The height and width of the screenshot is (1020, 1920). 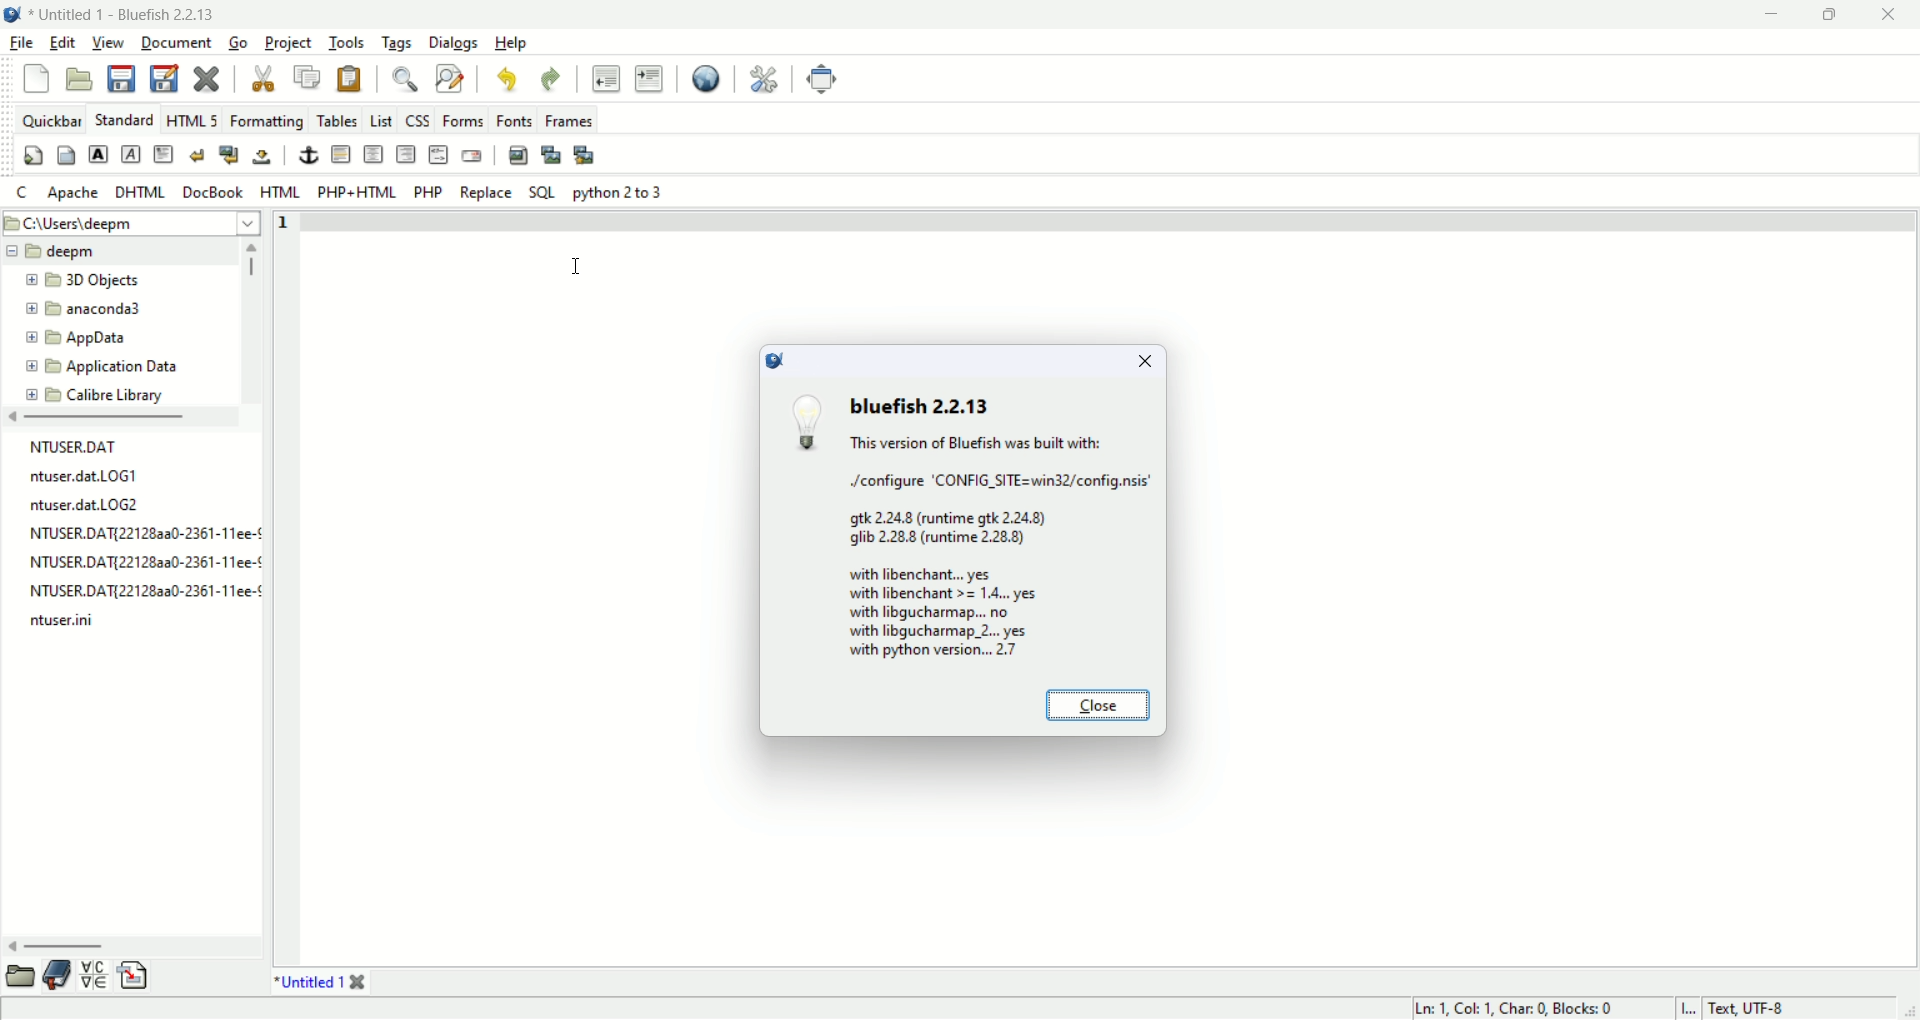 I want to click on cursor, so click(x=580, y=268).